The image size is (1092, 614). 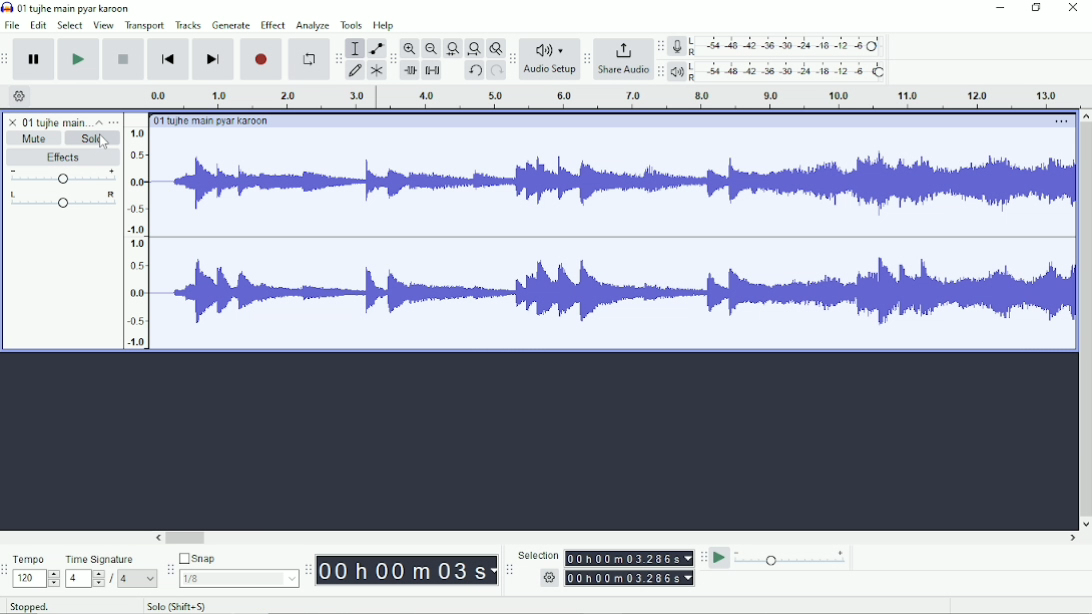 I want to click on Fit selection to width, so click(x=451, y=48).